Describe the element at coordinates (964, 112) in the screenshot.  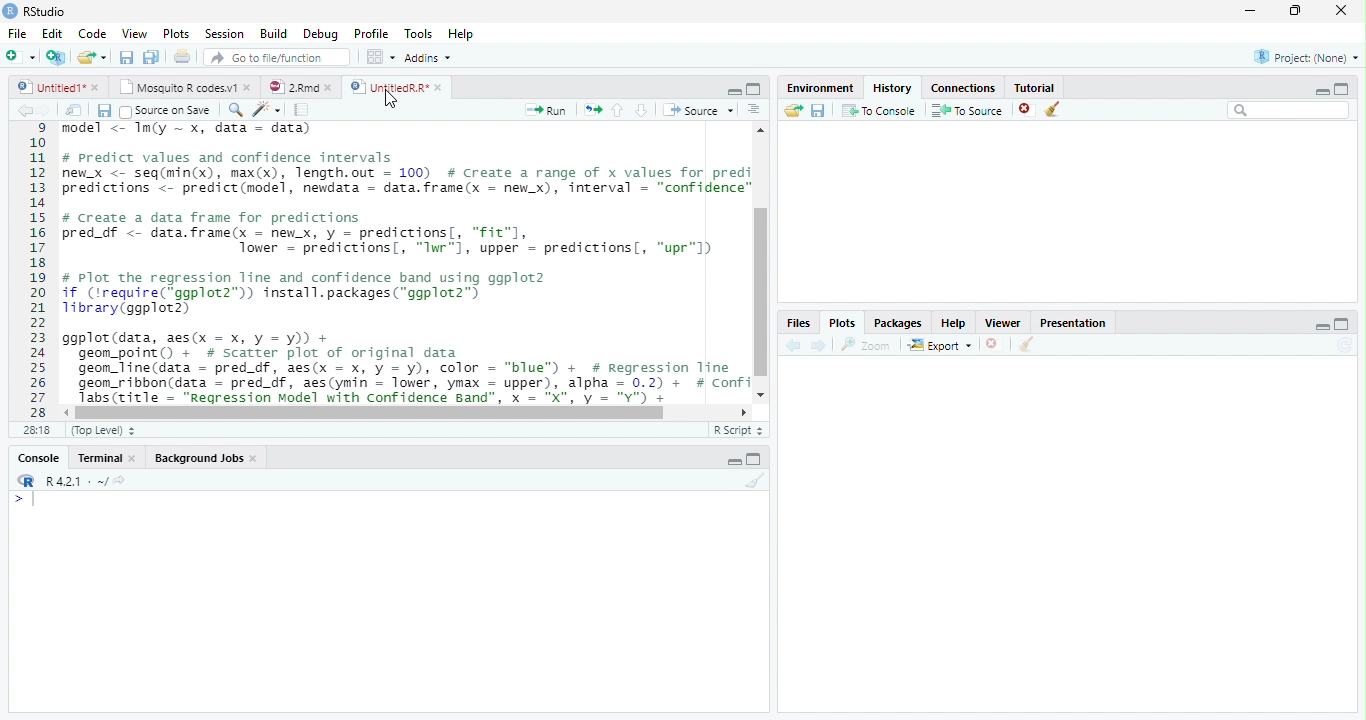
I see `To Source` at that location.